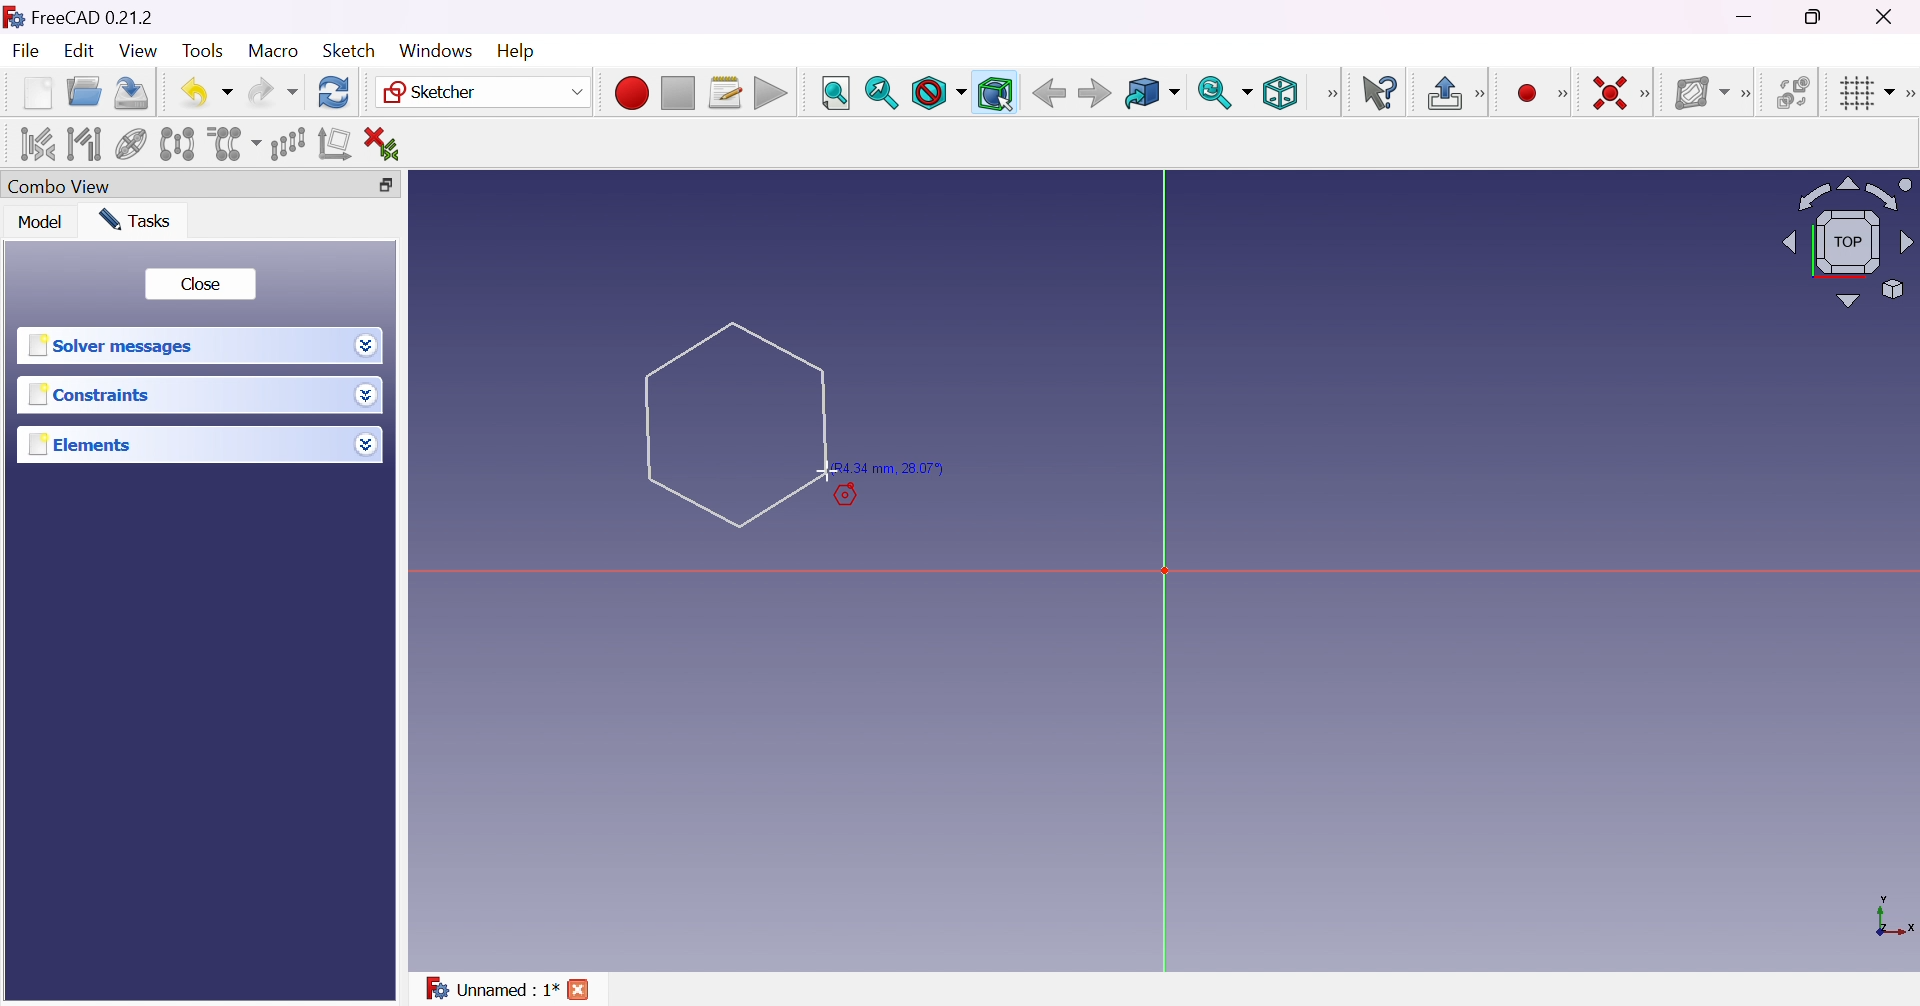 The height and width of the screenshot is (1006, 1920). What do you see at coordinates (892, 469) in the screenshot?
I see `(R4.34 mm, 28.07°)` at bounding box center [892, 469].